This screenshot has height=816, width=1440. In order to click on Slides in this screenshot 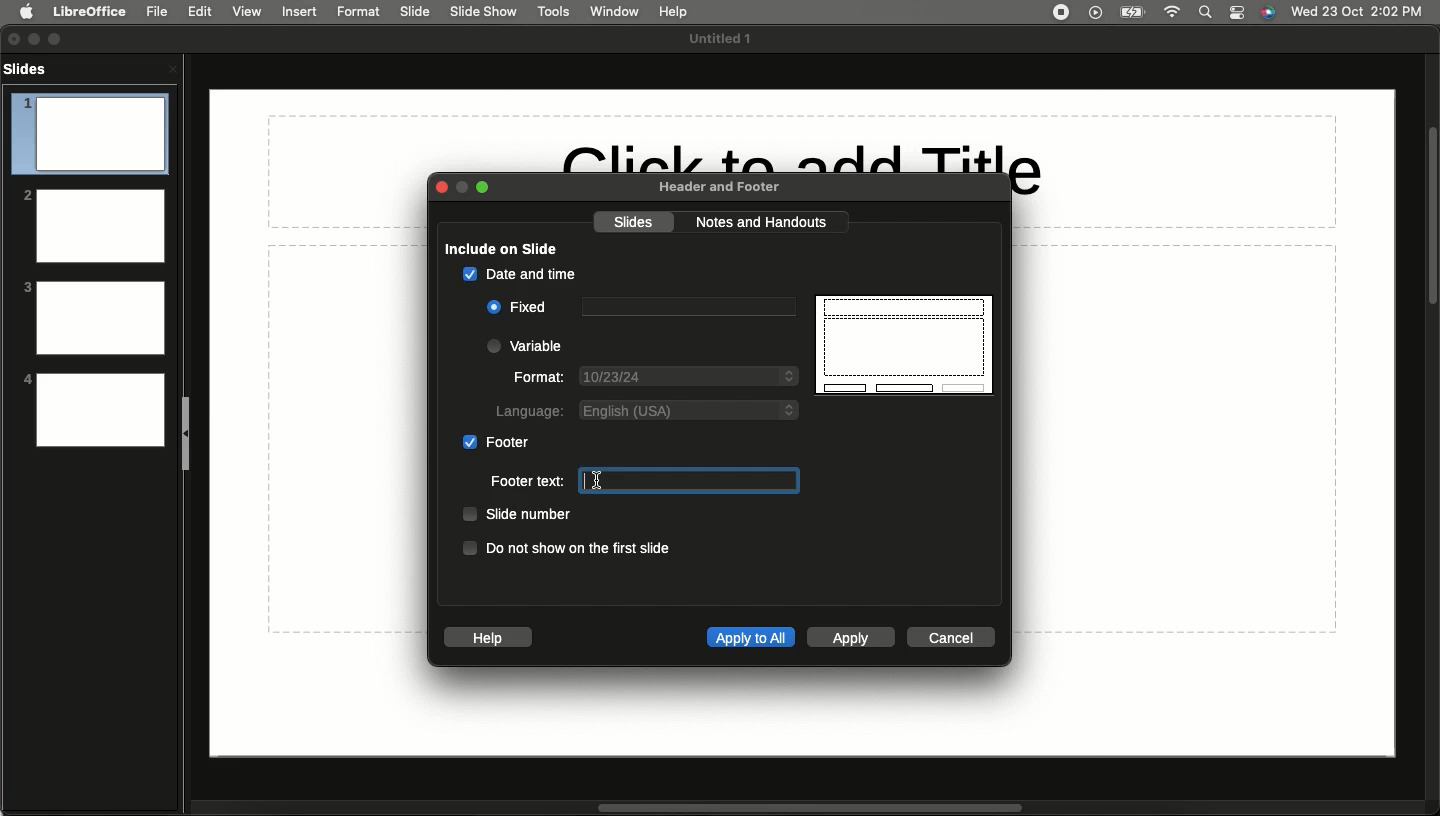, I will do `click(633, 223)`.